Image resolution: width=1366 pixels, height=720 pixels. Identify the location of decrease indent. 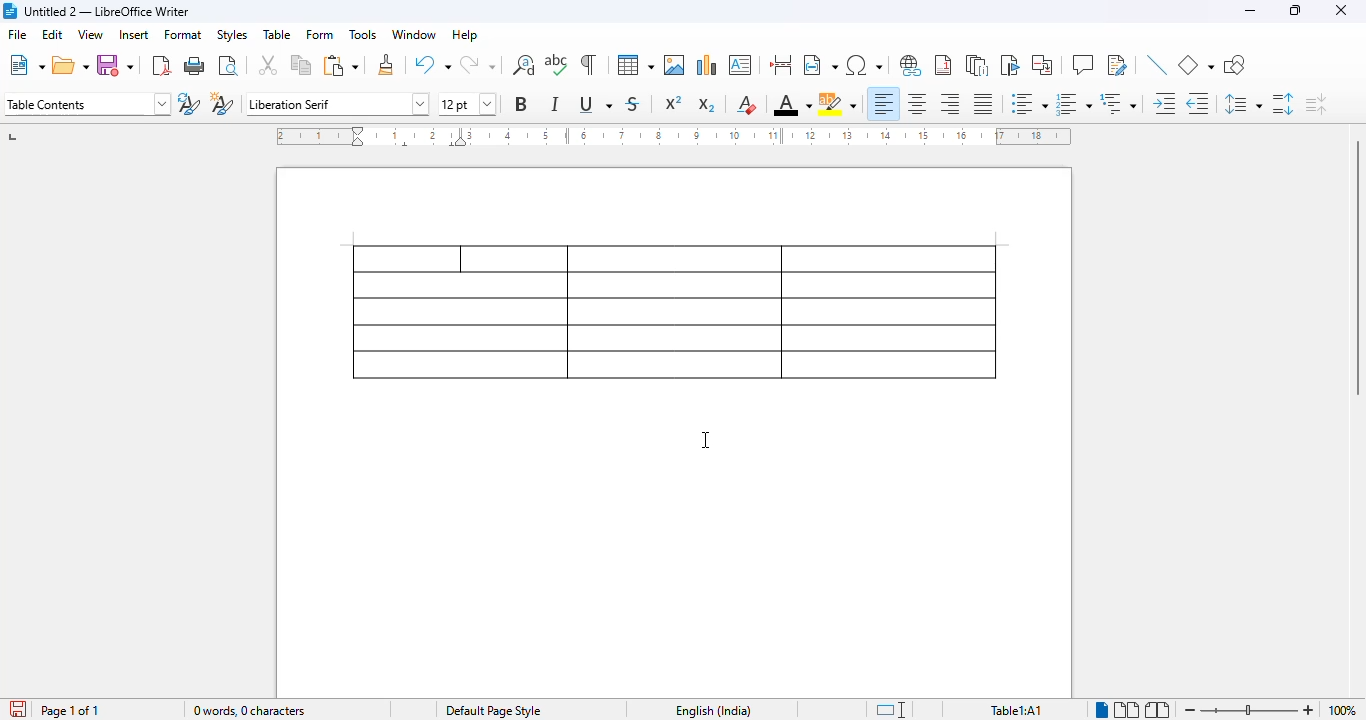
(1197, 103).